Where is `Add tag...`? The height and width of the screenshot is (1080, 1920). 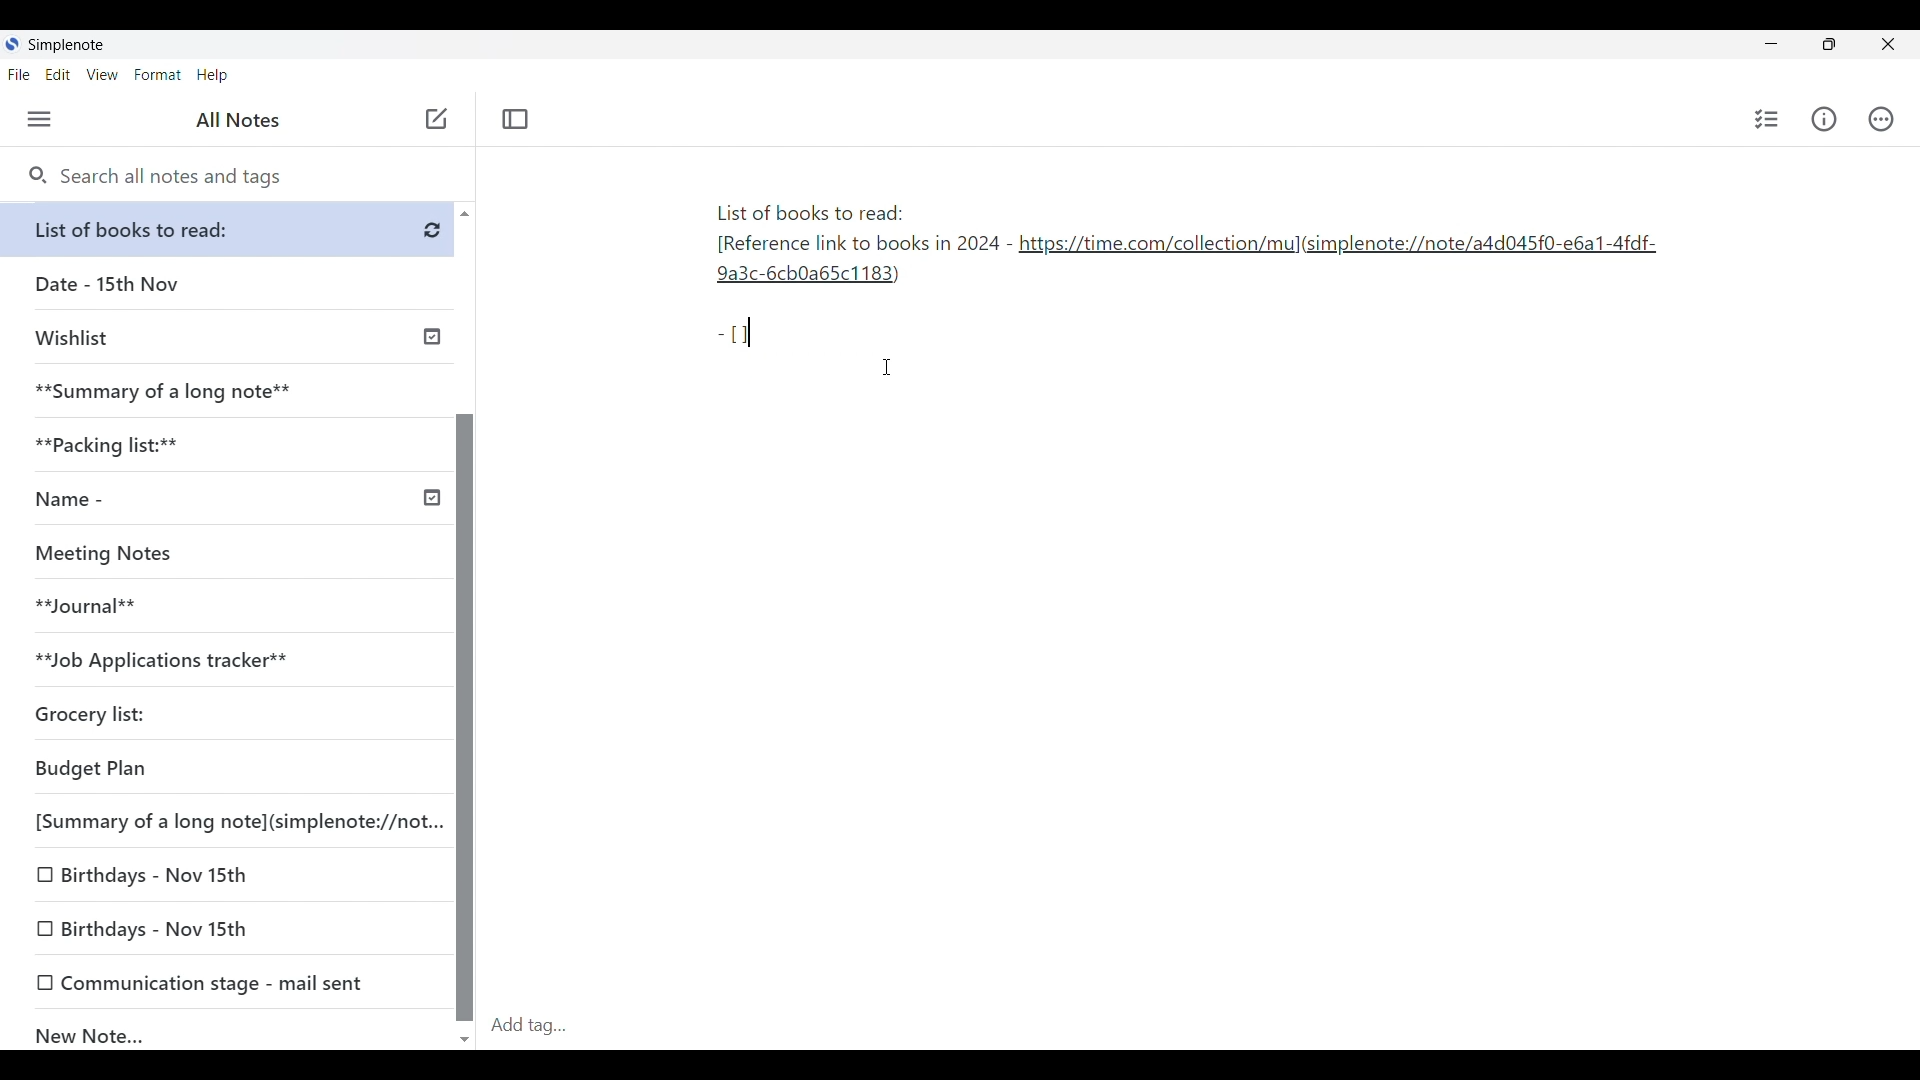
Add tag... is located at coordinates (541, 1025).